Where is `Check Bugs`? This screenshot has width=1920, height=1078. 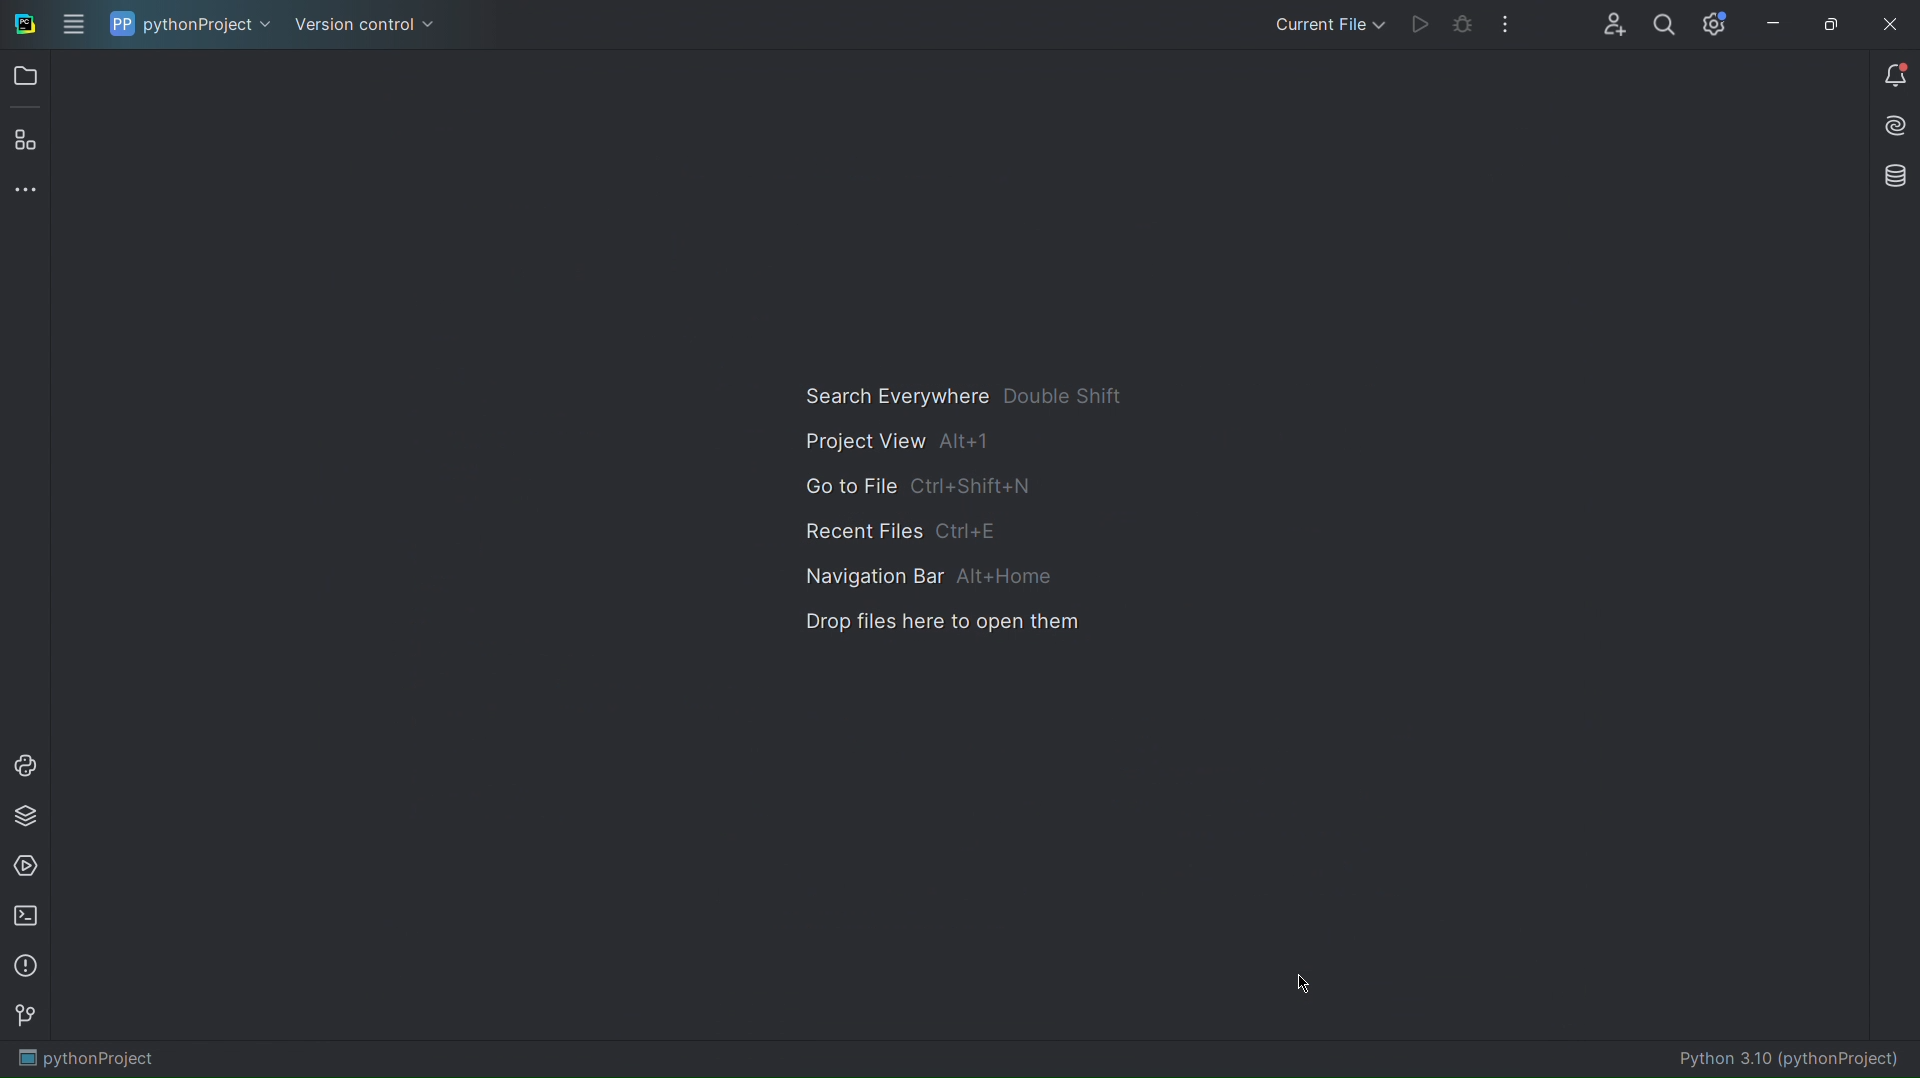 Check Bugs is located at coordinates (1464, 22).